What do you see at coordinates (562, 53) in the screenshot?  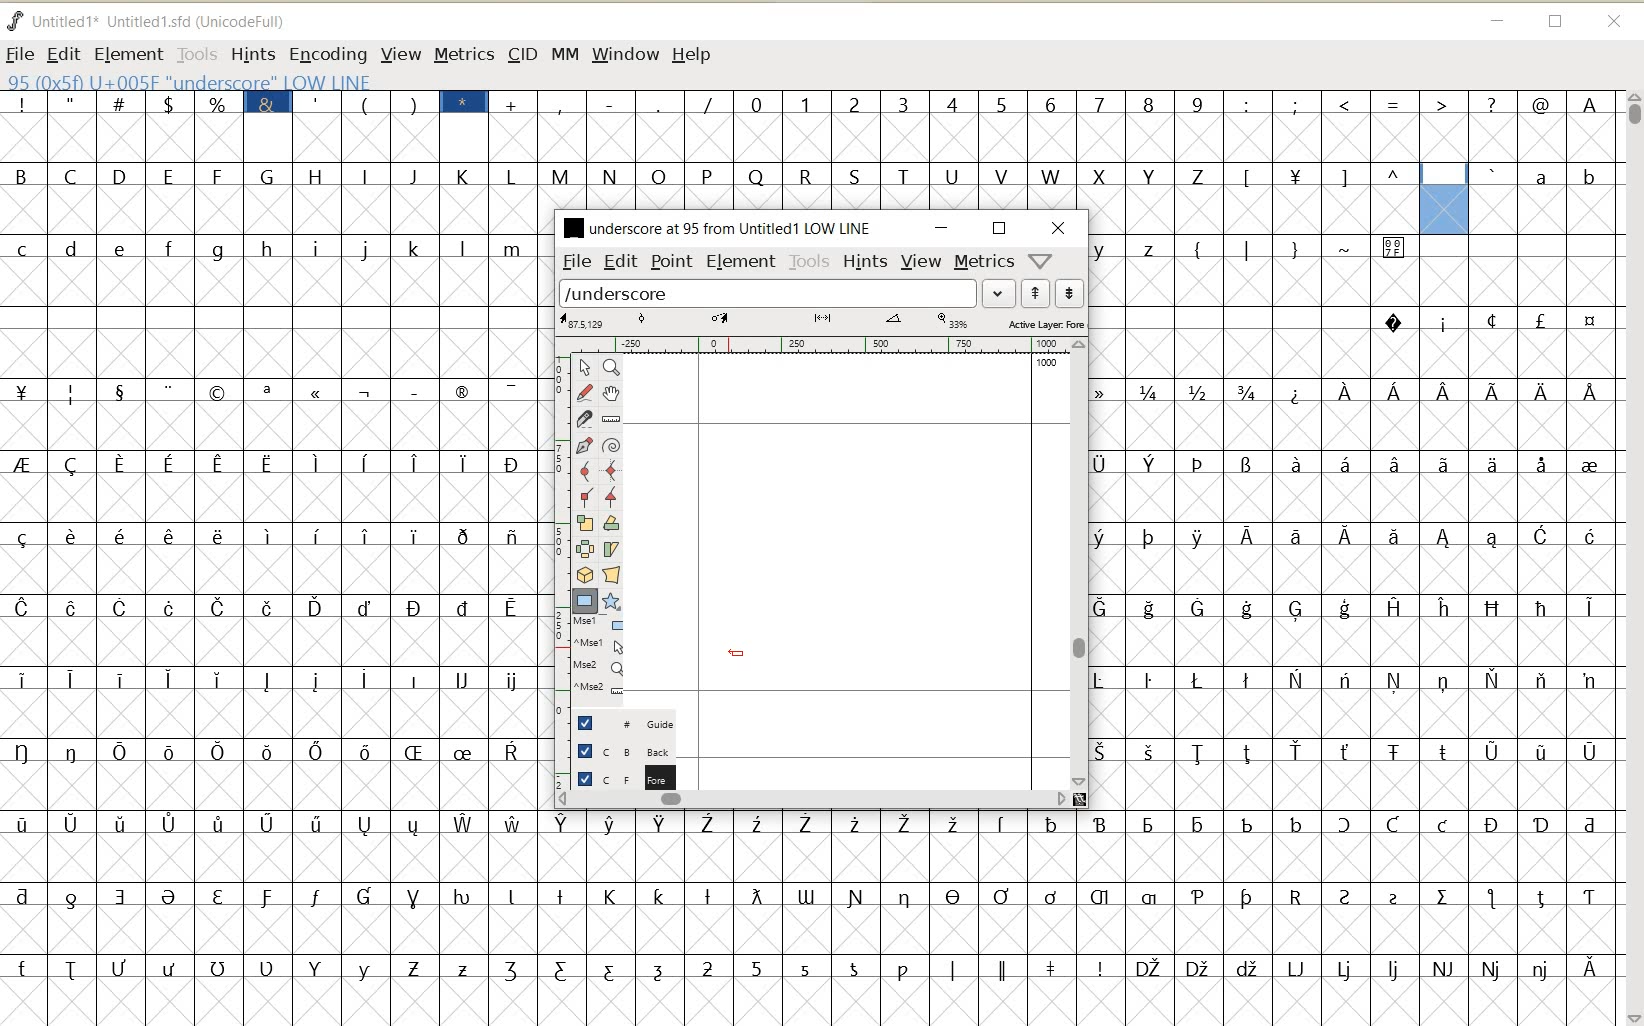 I see `MM` at bounding box center [562, 53].